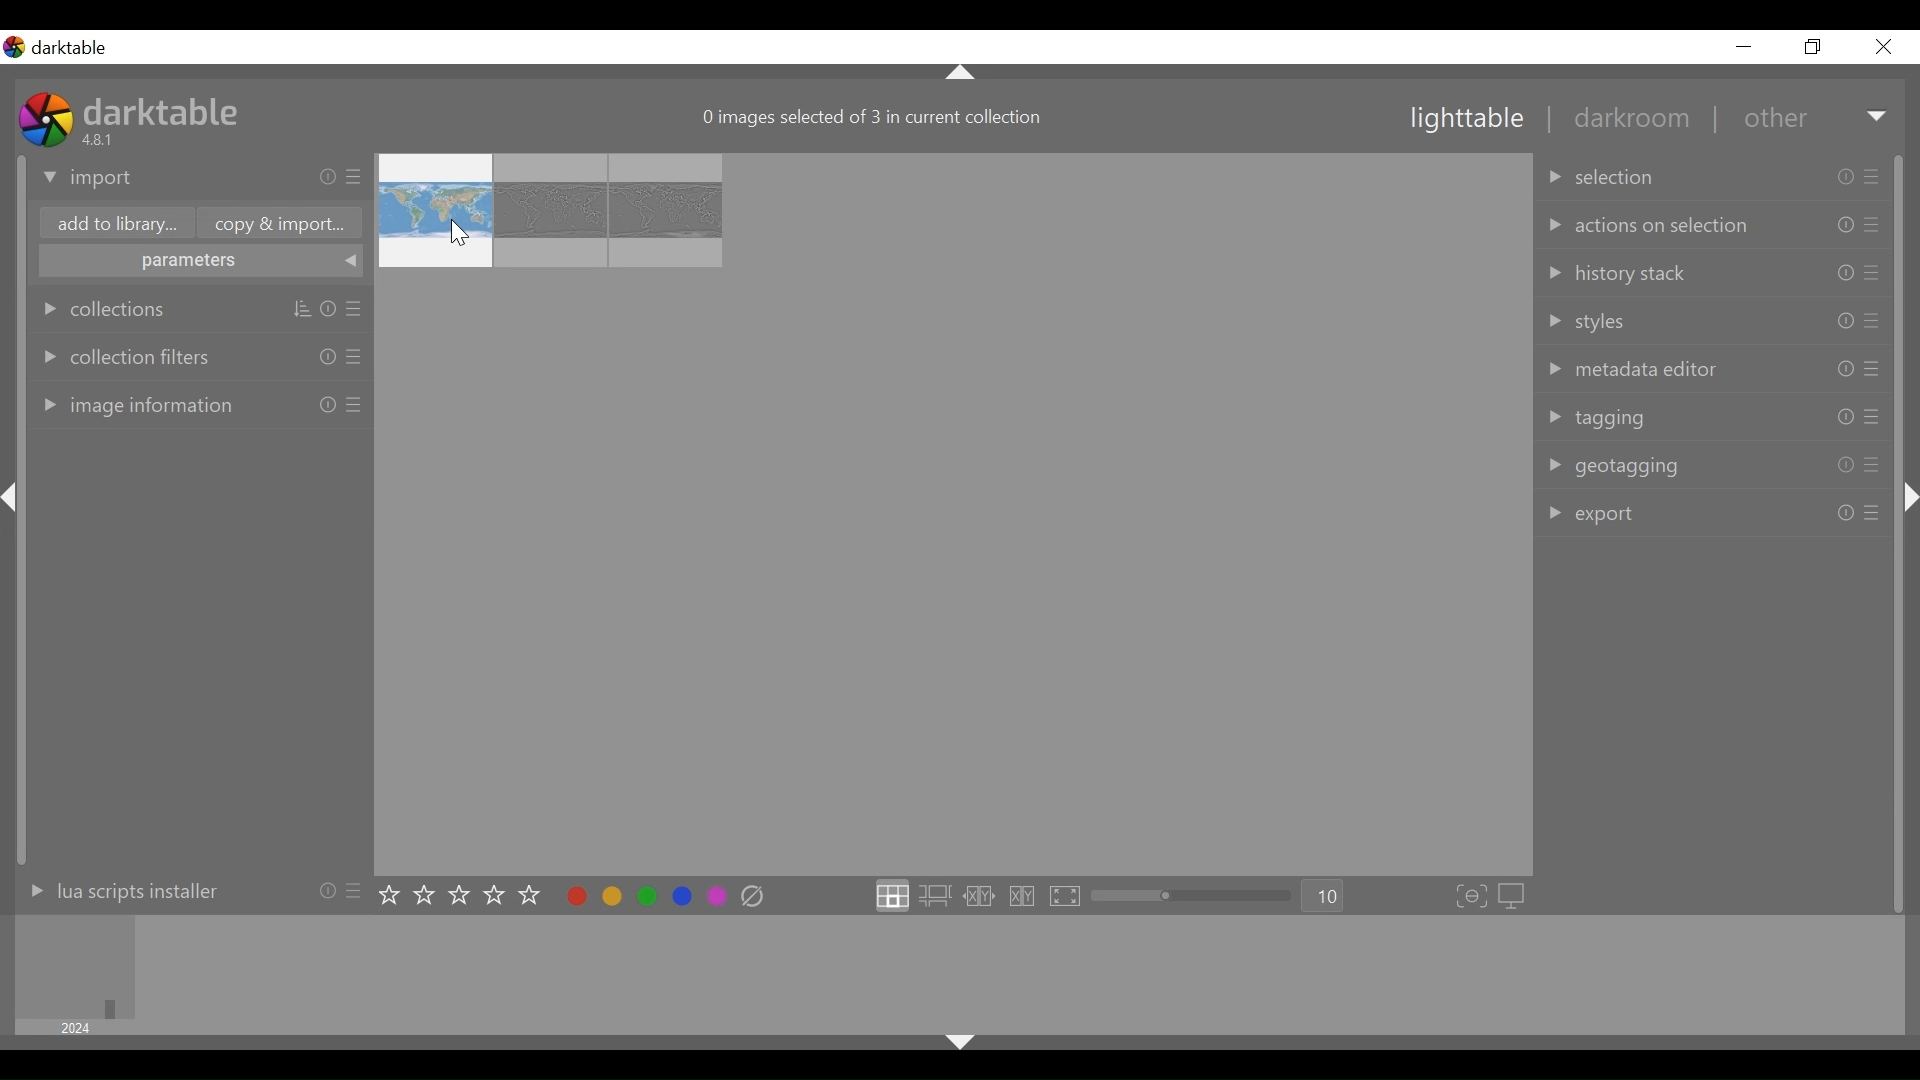 This screenshot has height=1080, width=1920. What do you see at coordinates (958, 71) in the screenshot?
I see `` at bounding box center [958, 71].